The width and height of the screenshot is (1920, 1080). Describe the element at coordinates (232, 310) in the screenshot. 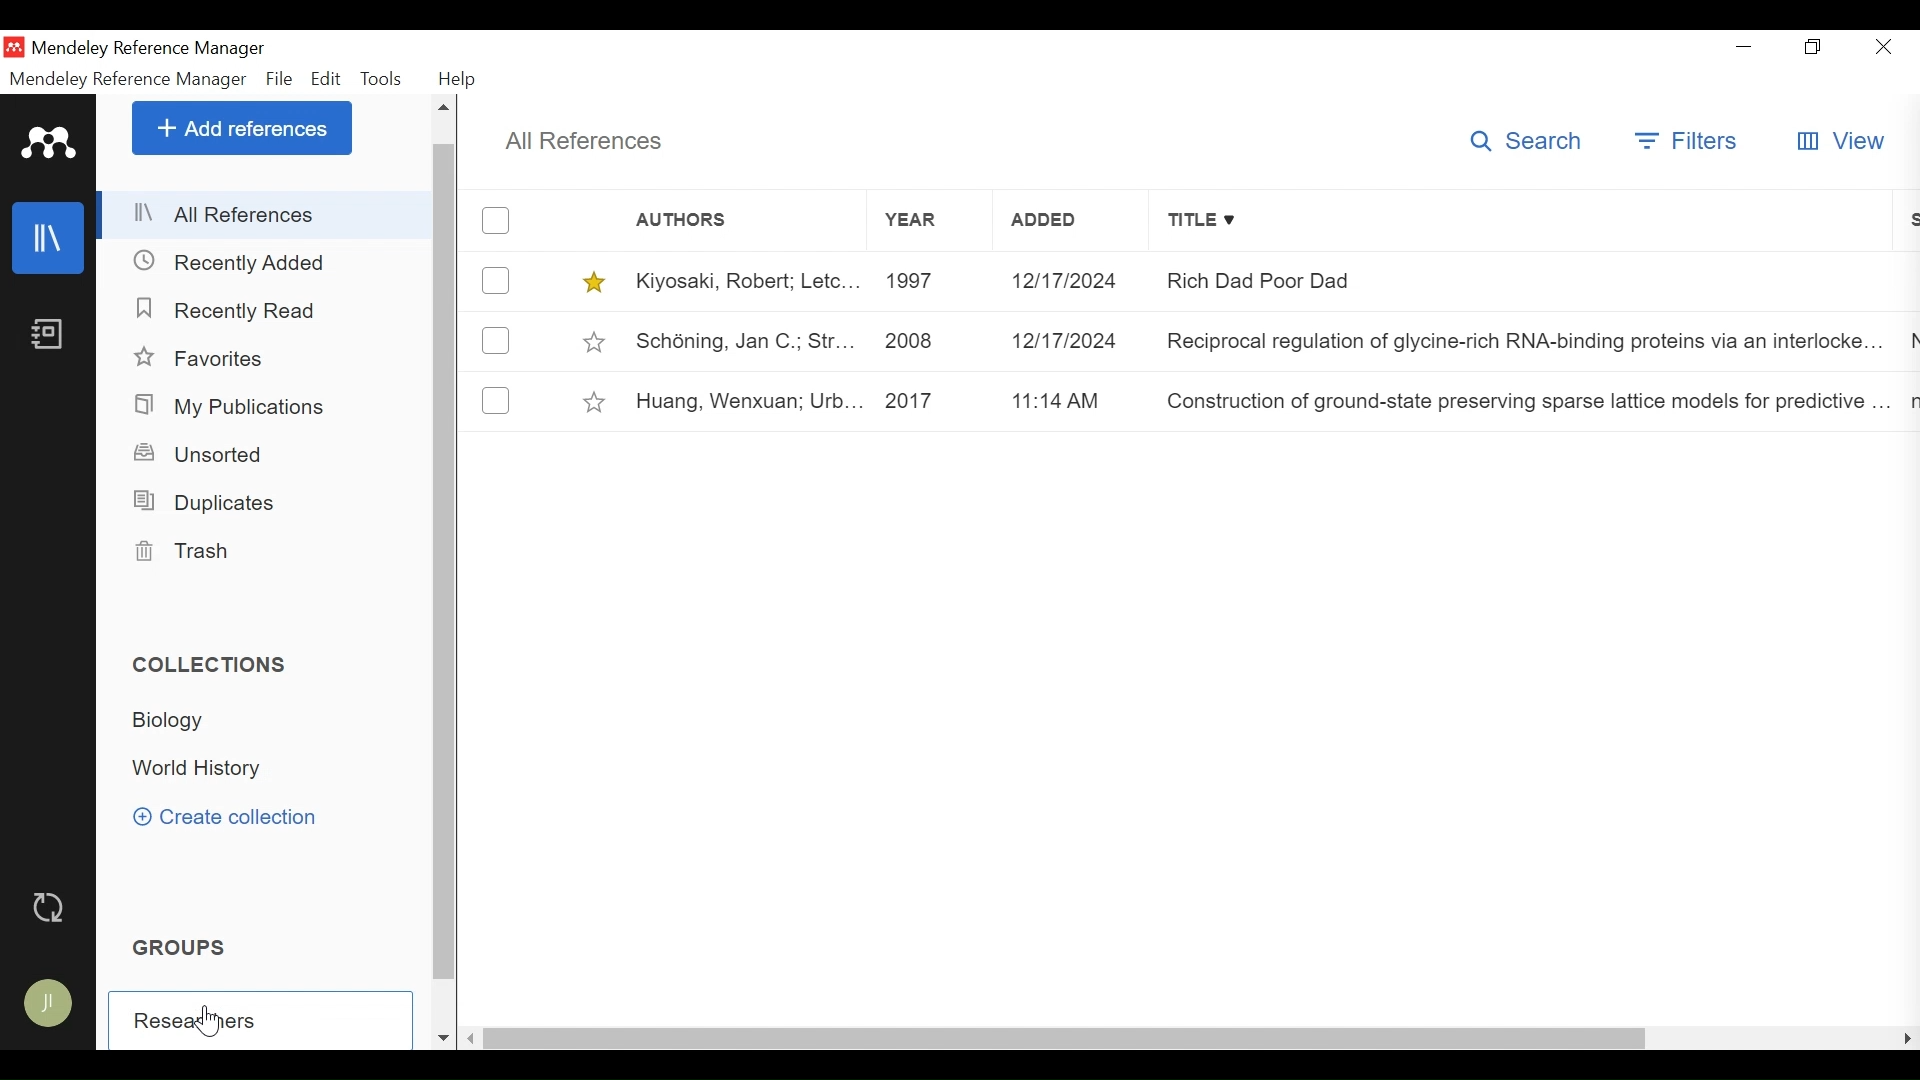

I see `Recently Added` at that location.